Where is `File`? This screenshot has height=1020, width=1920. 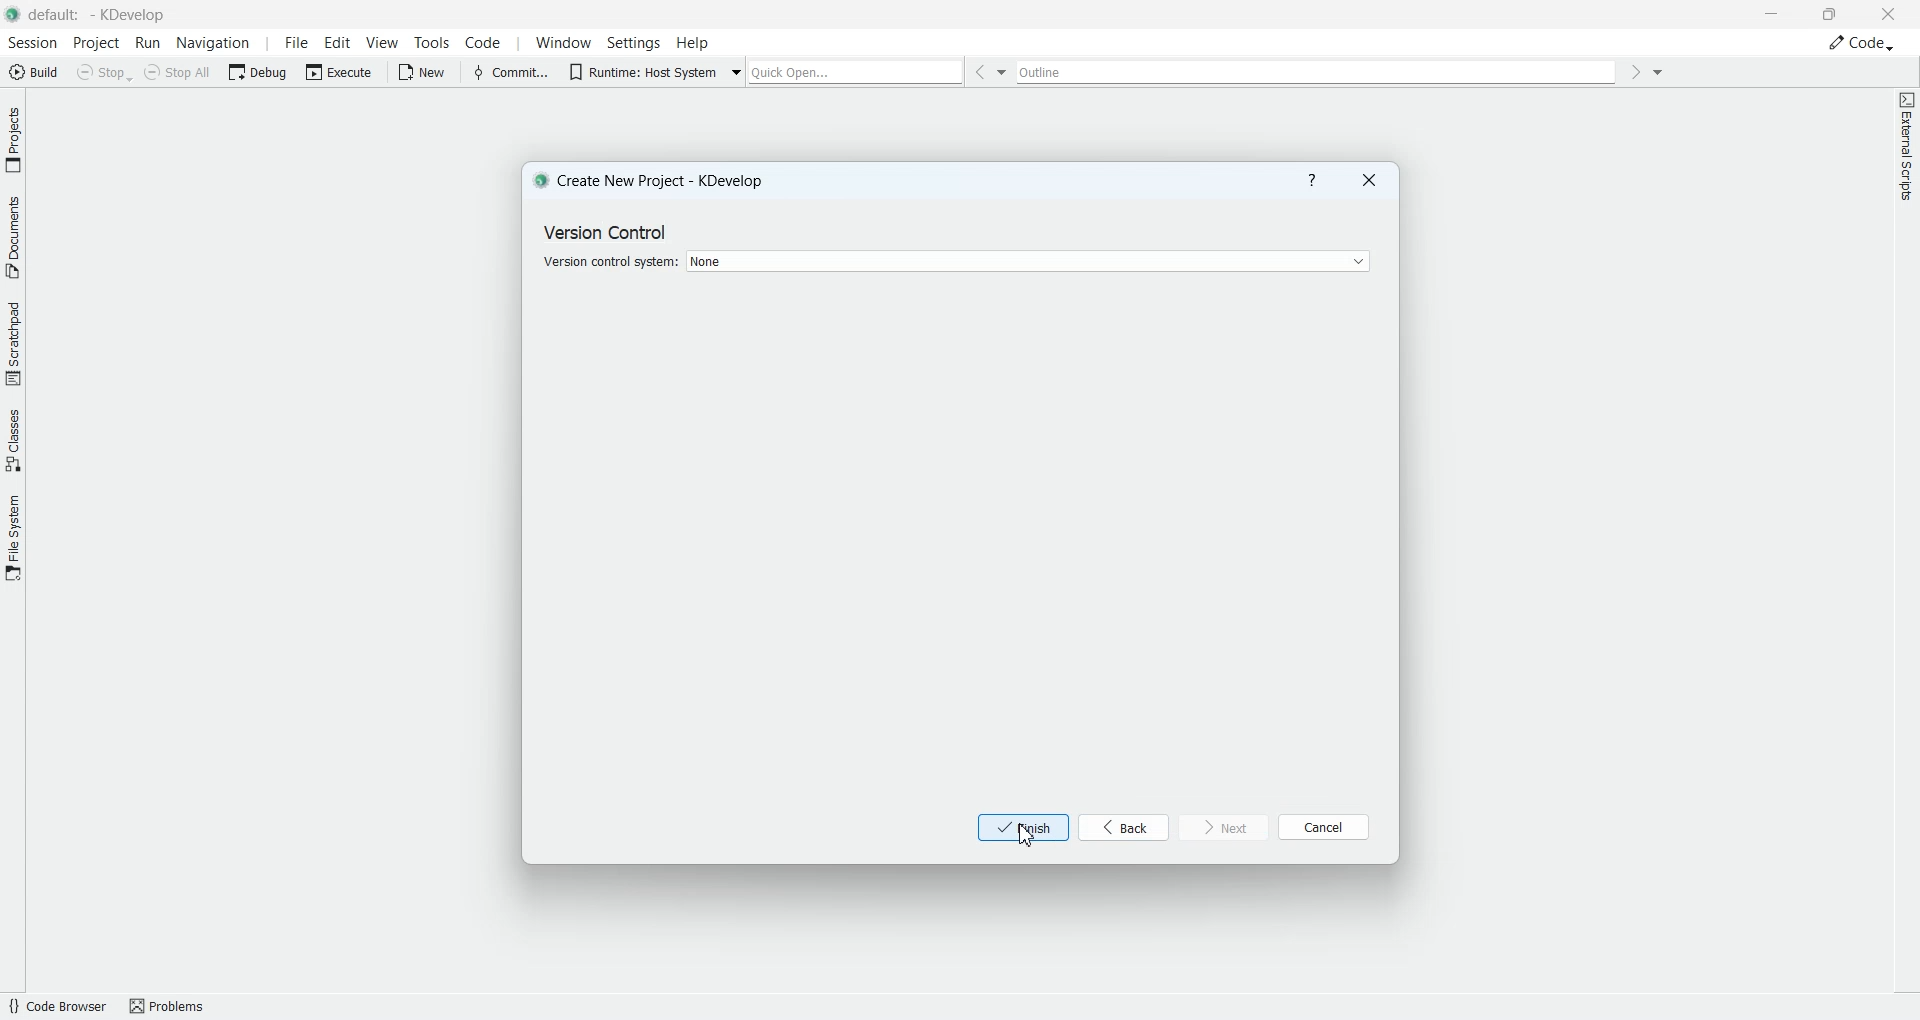 File is located at coordinates (293, 43).